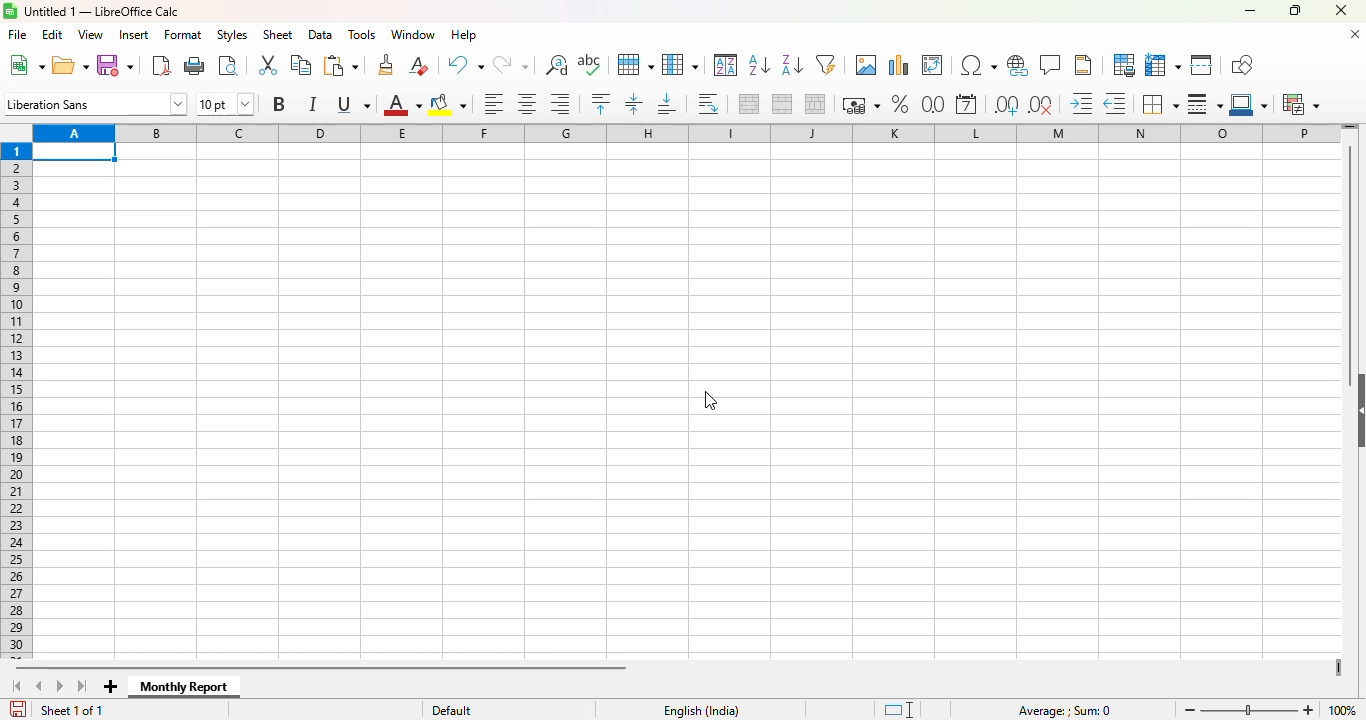  I want to click on styles, so click(232, 34).